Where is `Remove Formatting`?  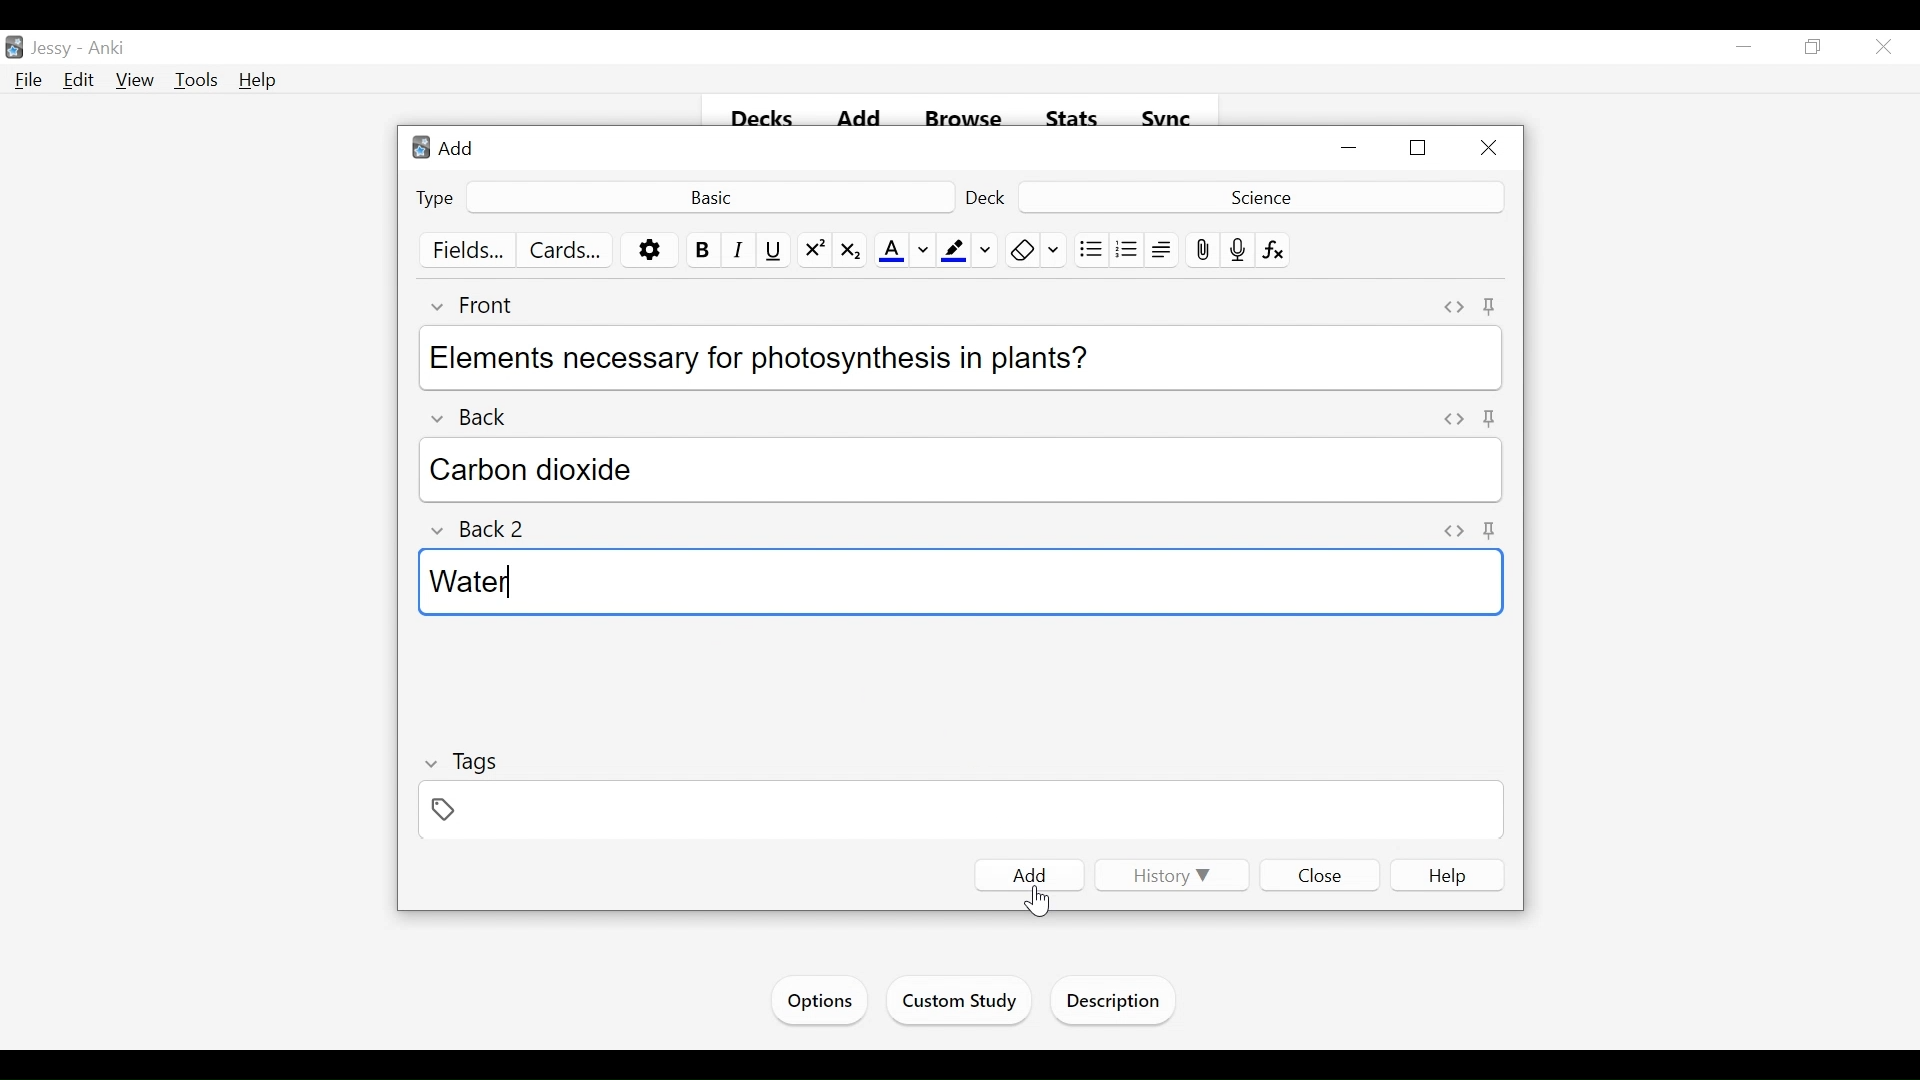
Remove Formatting is located at coordinates (1022, 250).